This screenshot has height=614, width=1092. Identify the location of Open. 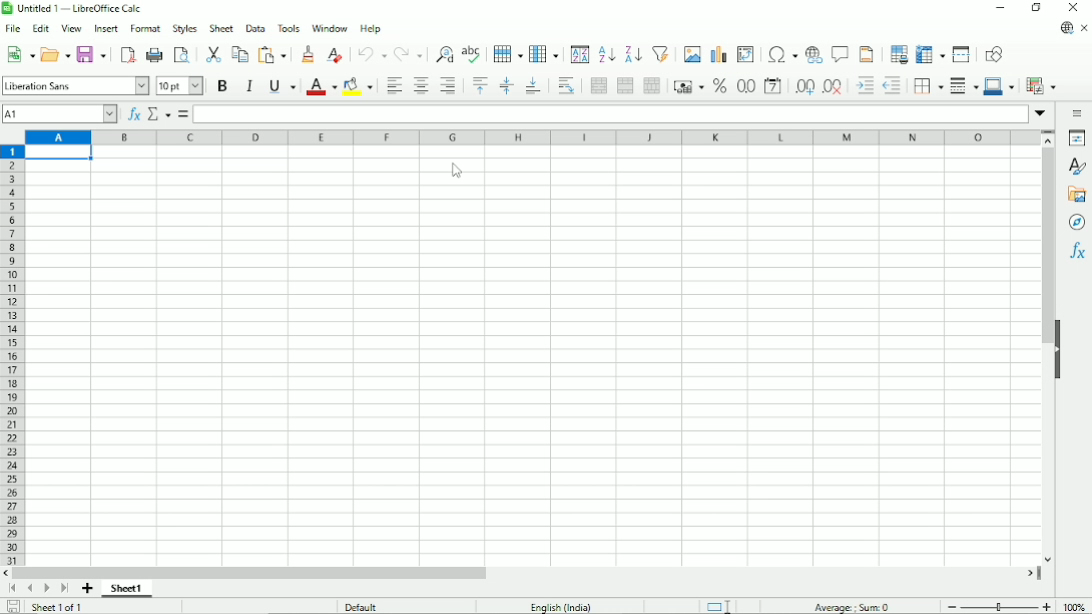
(55, 54).